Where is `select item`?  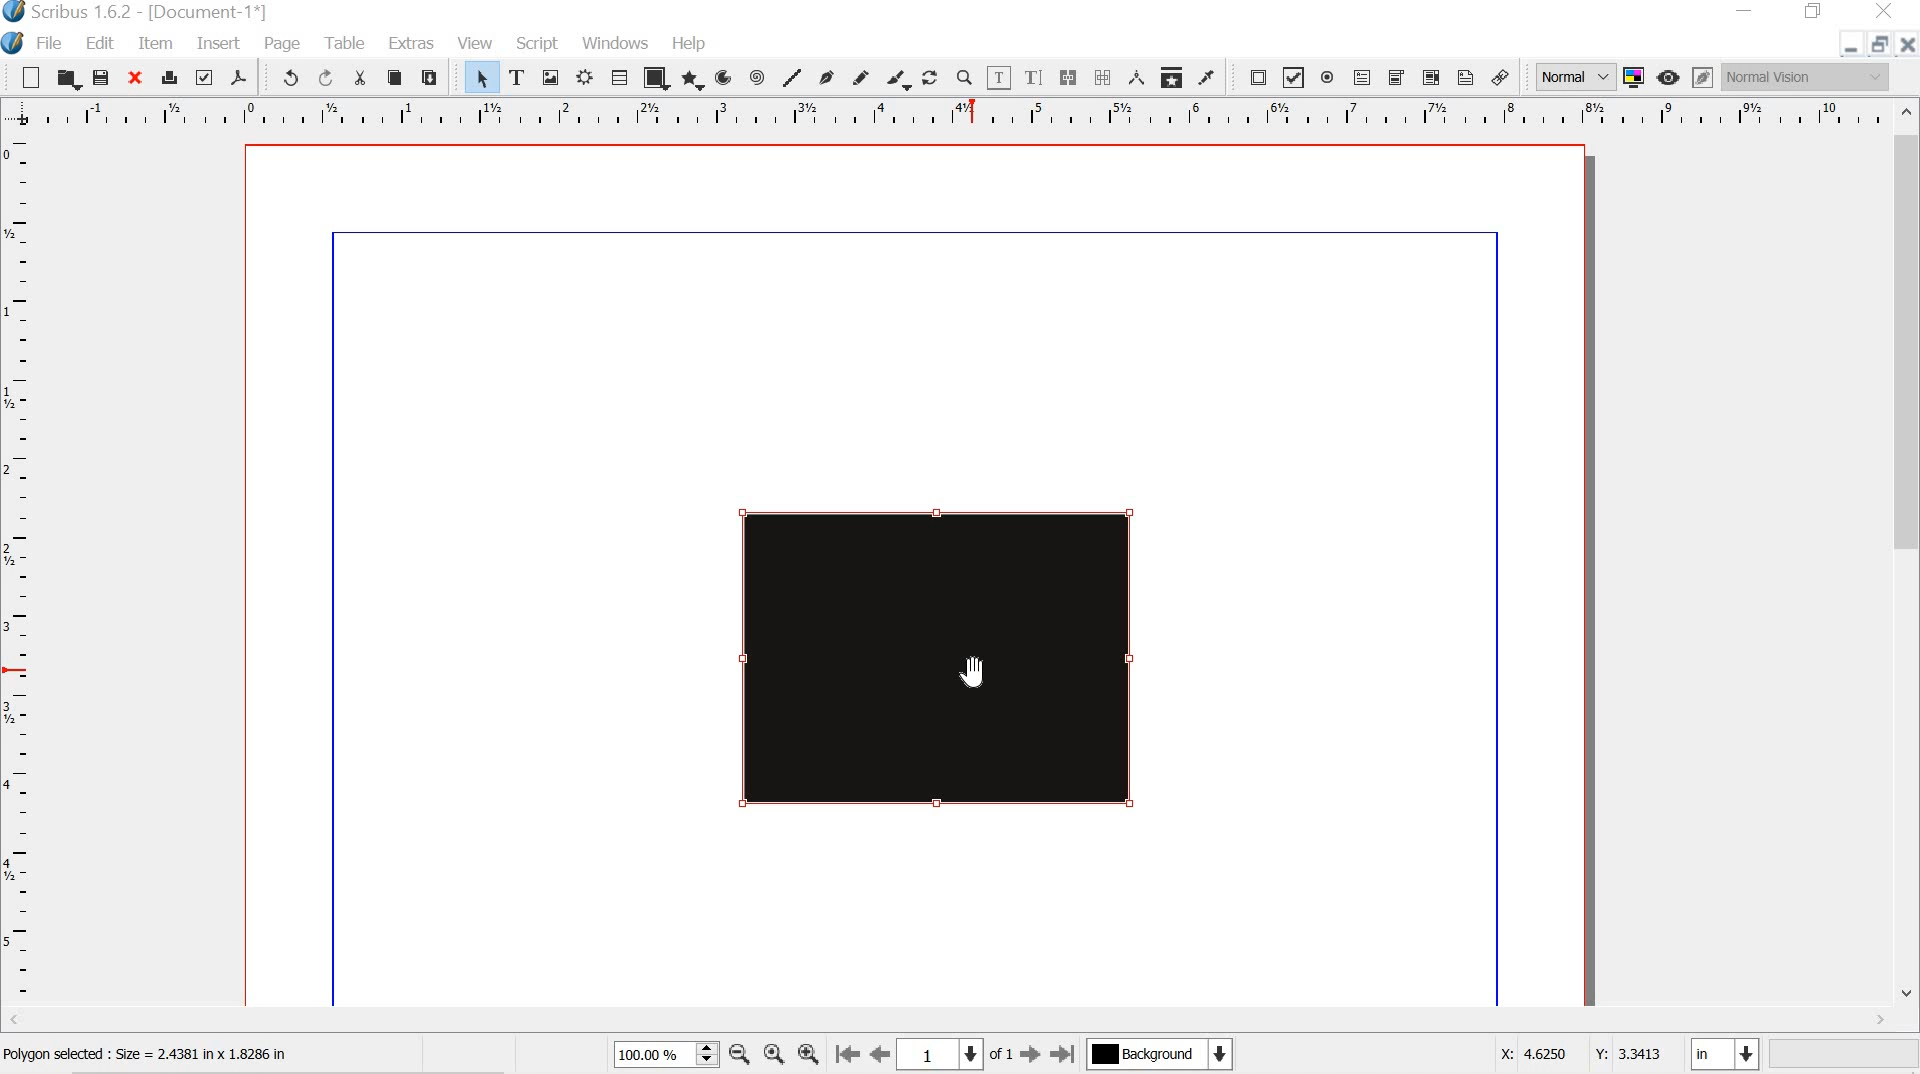
select item is located at coordinates (479, 76).